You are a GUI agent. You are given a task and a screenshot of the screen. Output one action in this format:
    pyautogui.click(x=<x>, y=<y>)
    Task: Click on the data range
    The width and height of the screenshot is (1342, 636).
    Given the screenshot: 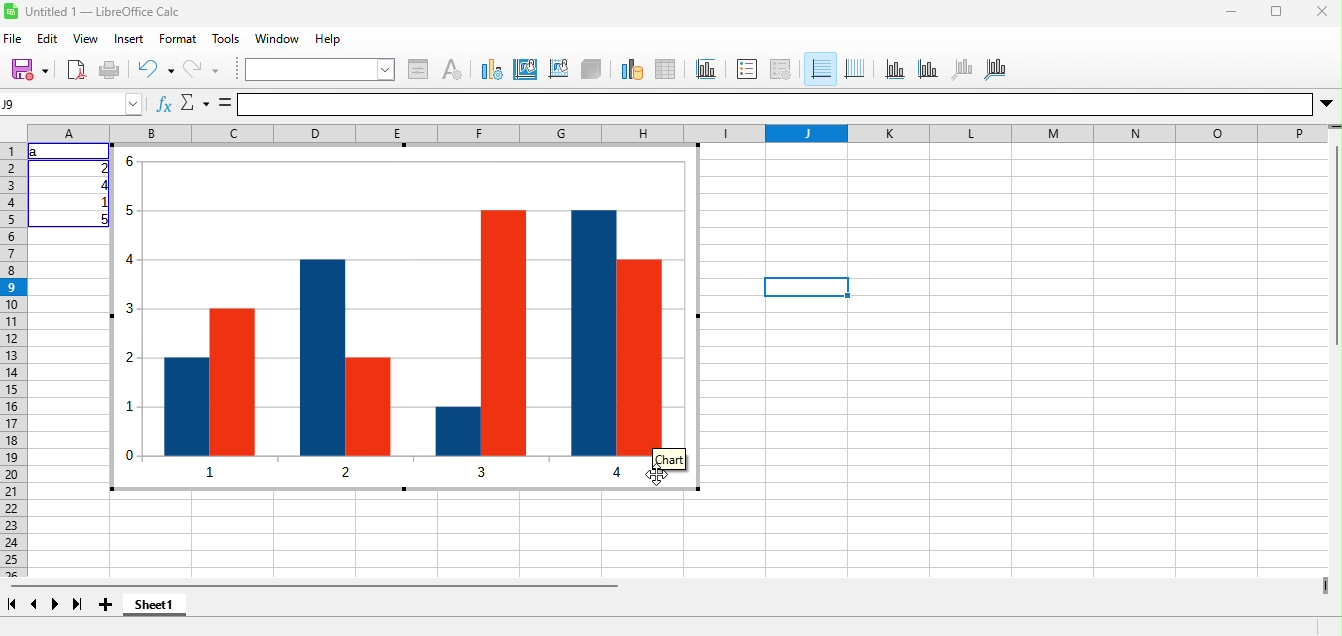 What is the action you would take?
    pyautogui.click(x=632, y=70)
    